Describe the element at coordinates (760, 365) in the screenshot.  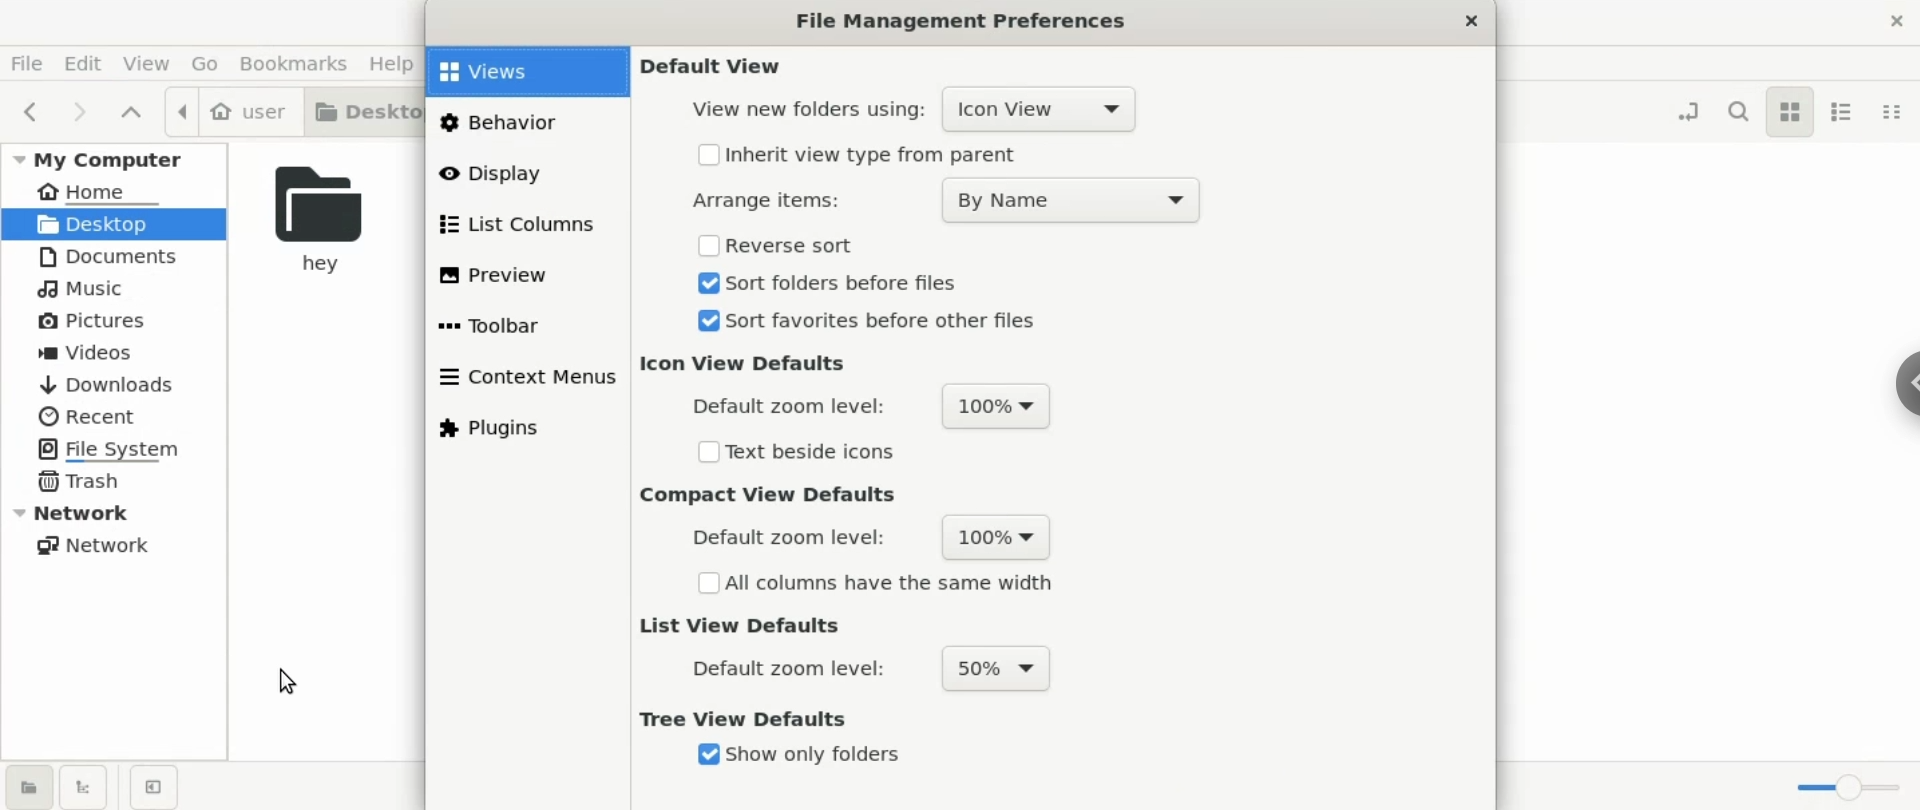
I see `icon view defaults` at that location.